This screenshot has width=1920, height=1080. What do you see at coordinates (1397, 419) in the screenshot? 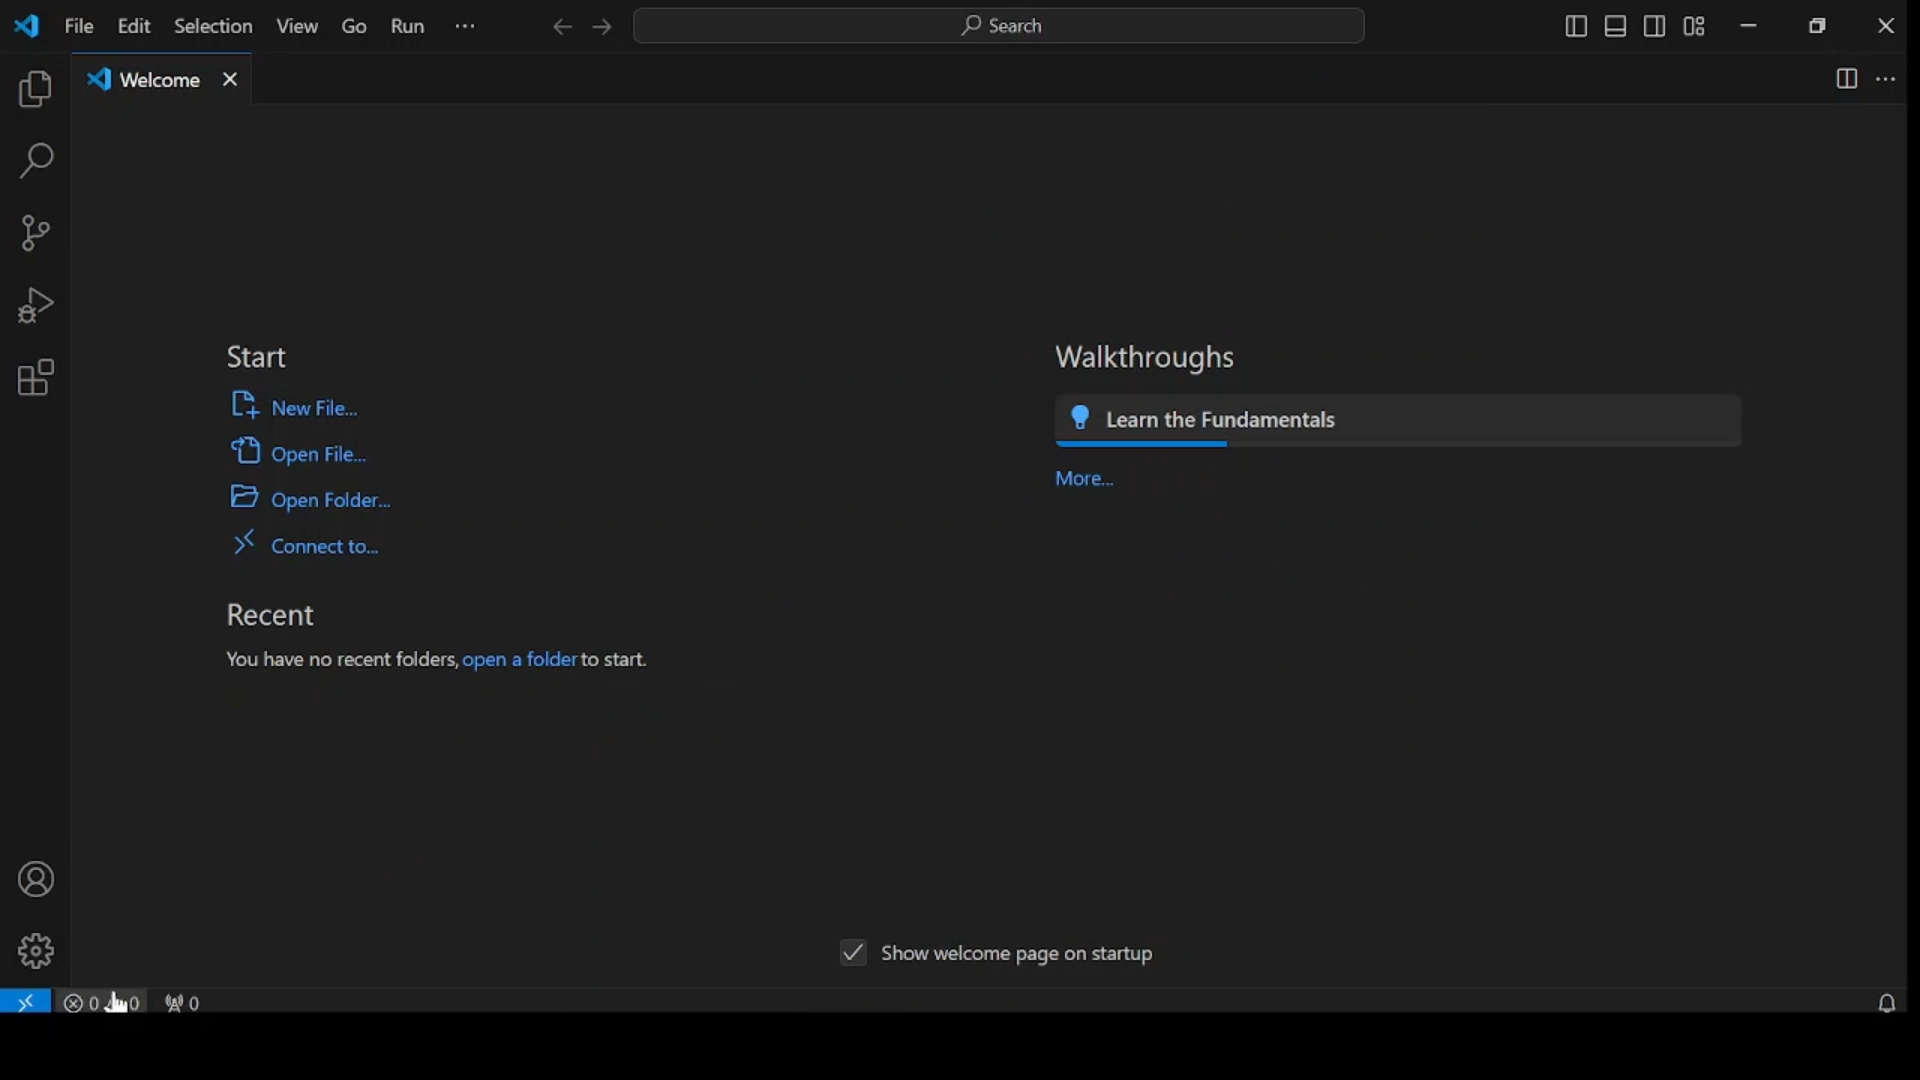
I see `learn the fundamentals` at bounding box center [1397, 419].